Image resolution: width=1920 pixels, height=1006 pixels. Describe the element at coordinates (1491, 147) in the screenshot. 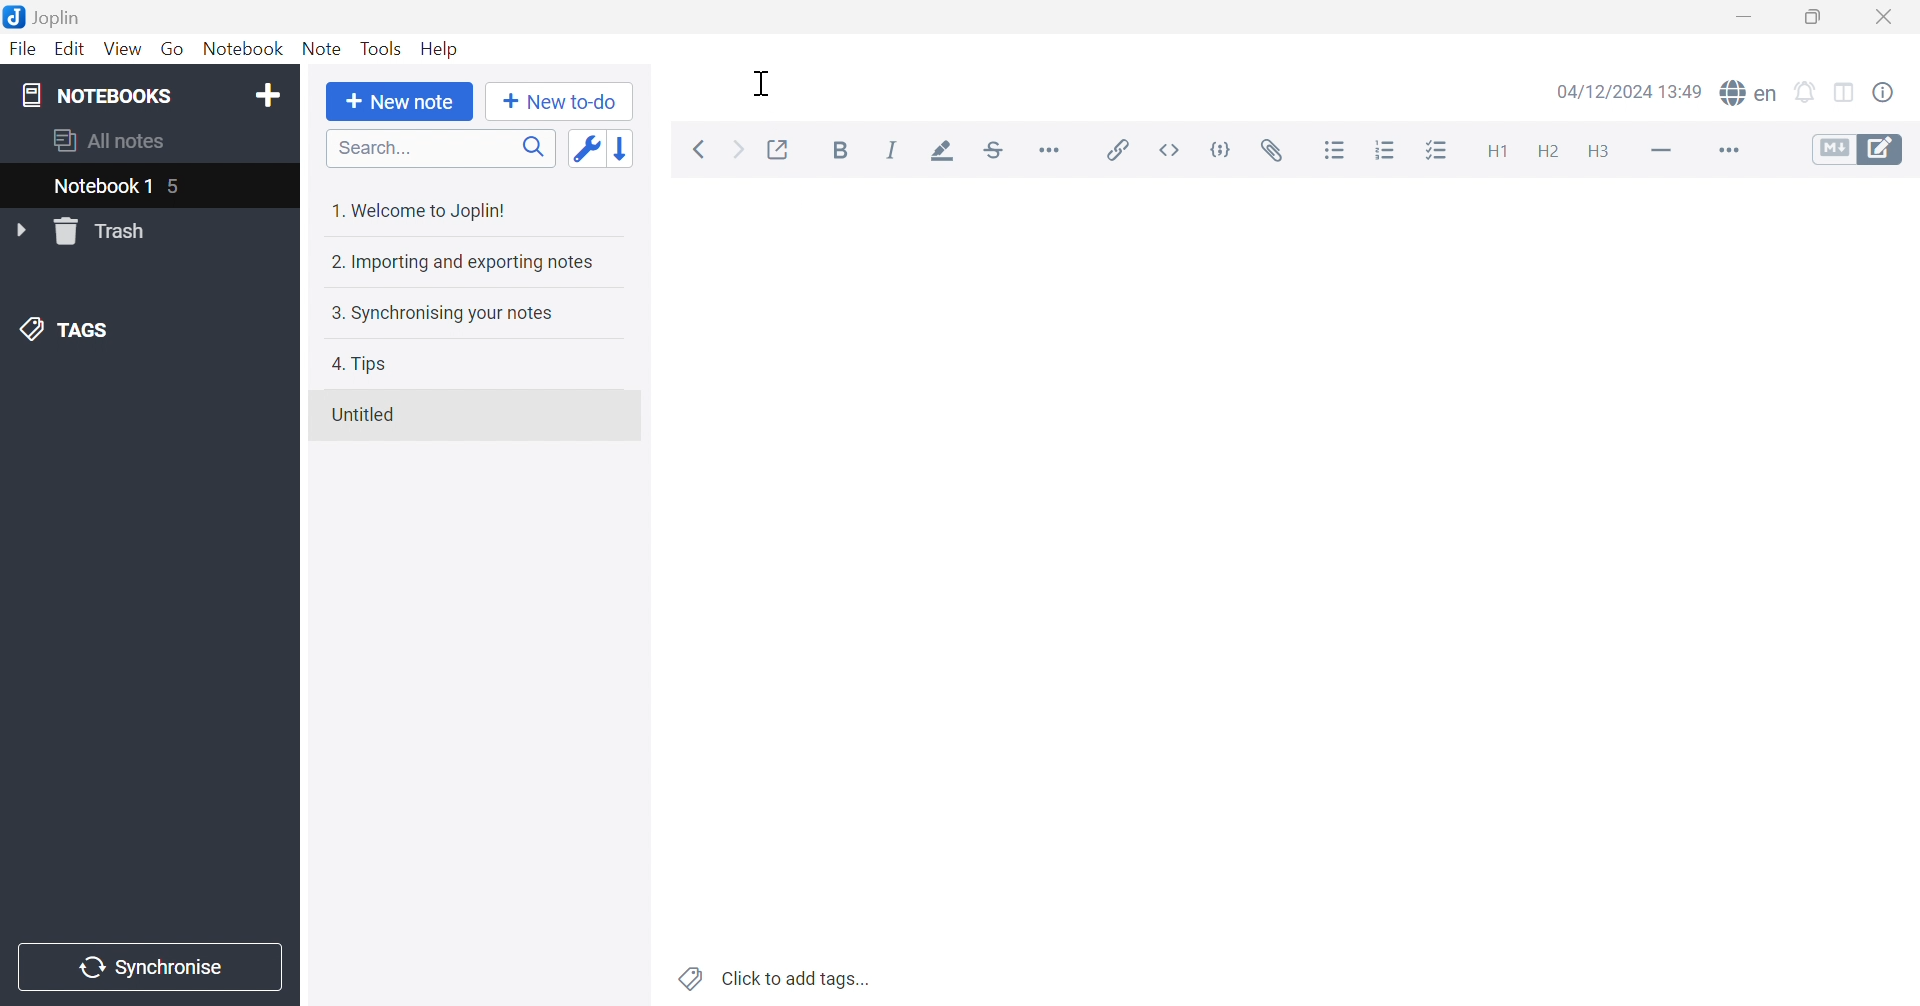

I see `Heading 1` at that location.